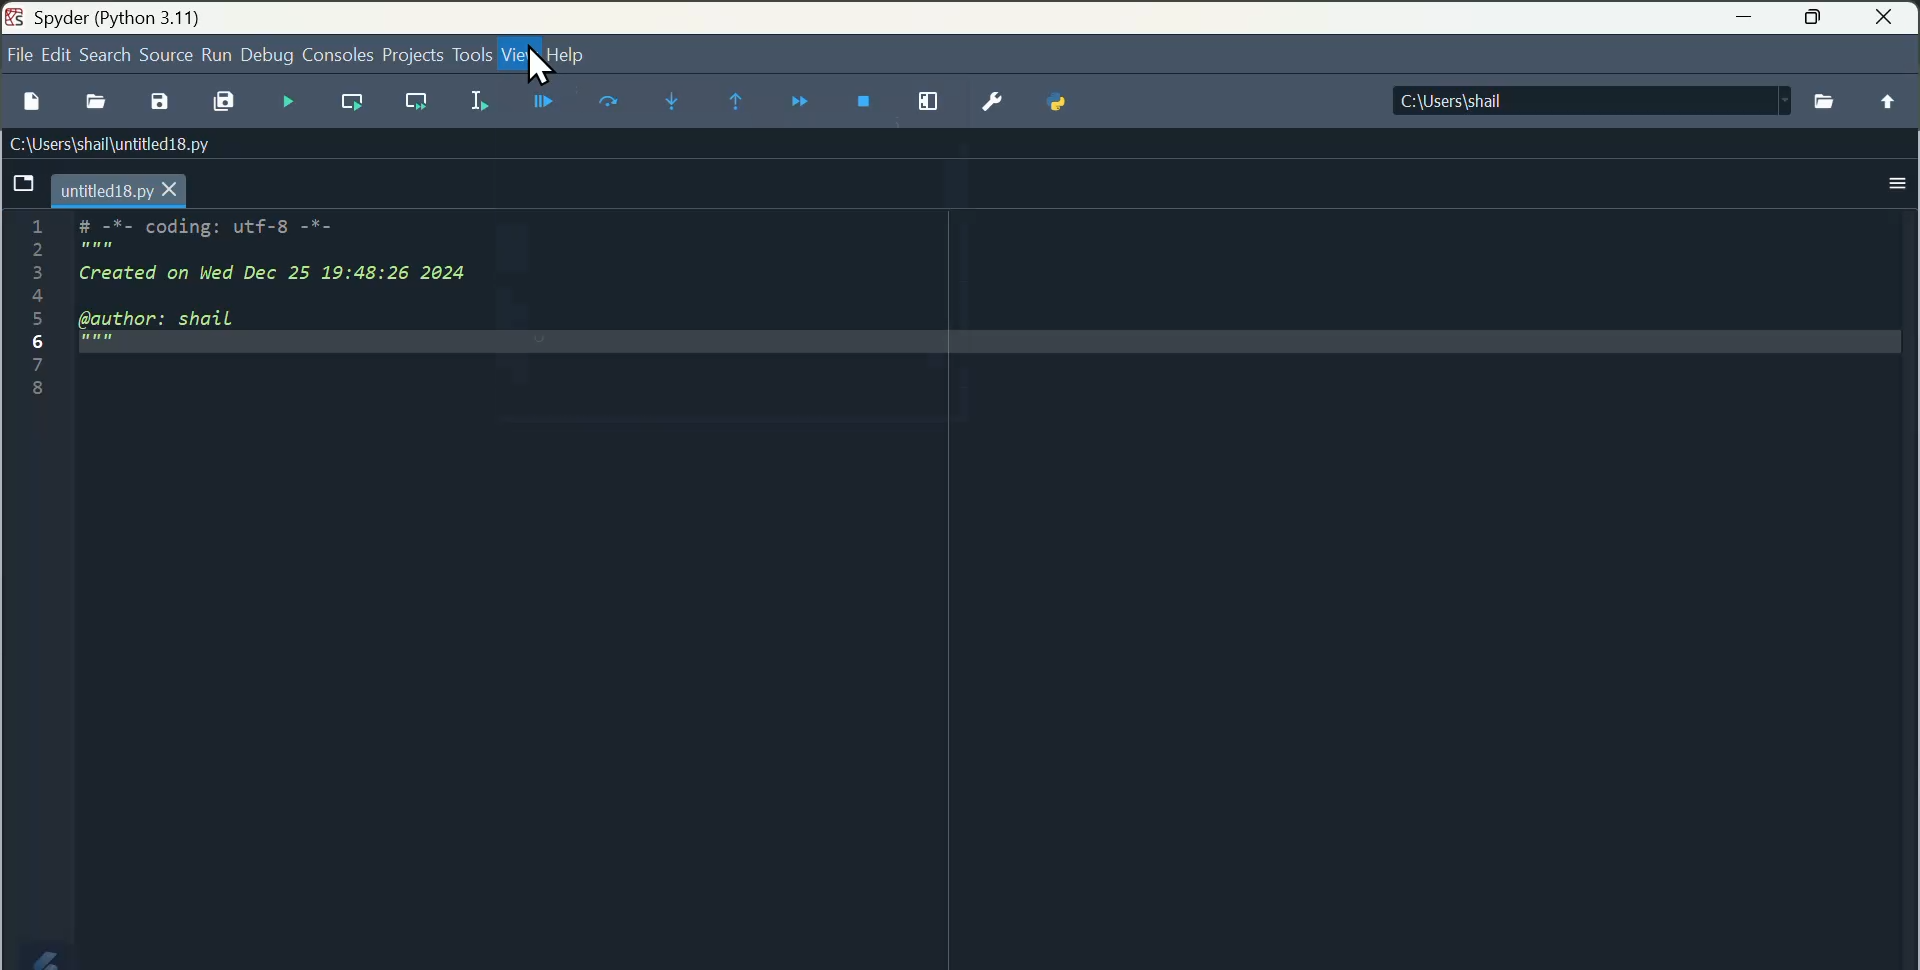 Image resolution: width=1920 pixels, height=970 pixels. I want to click on New file, so click(32, 103).